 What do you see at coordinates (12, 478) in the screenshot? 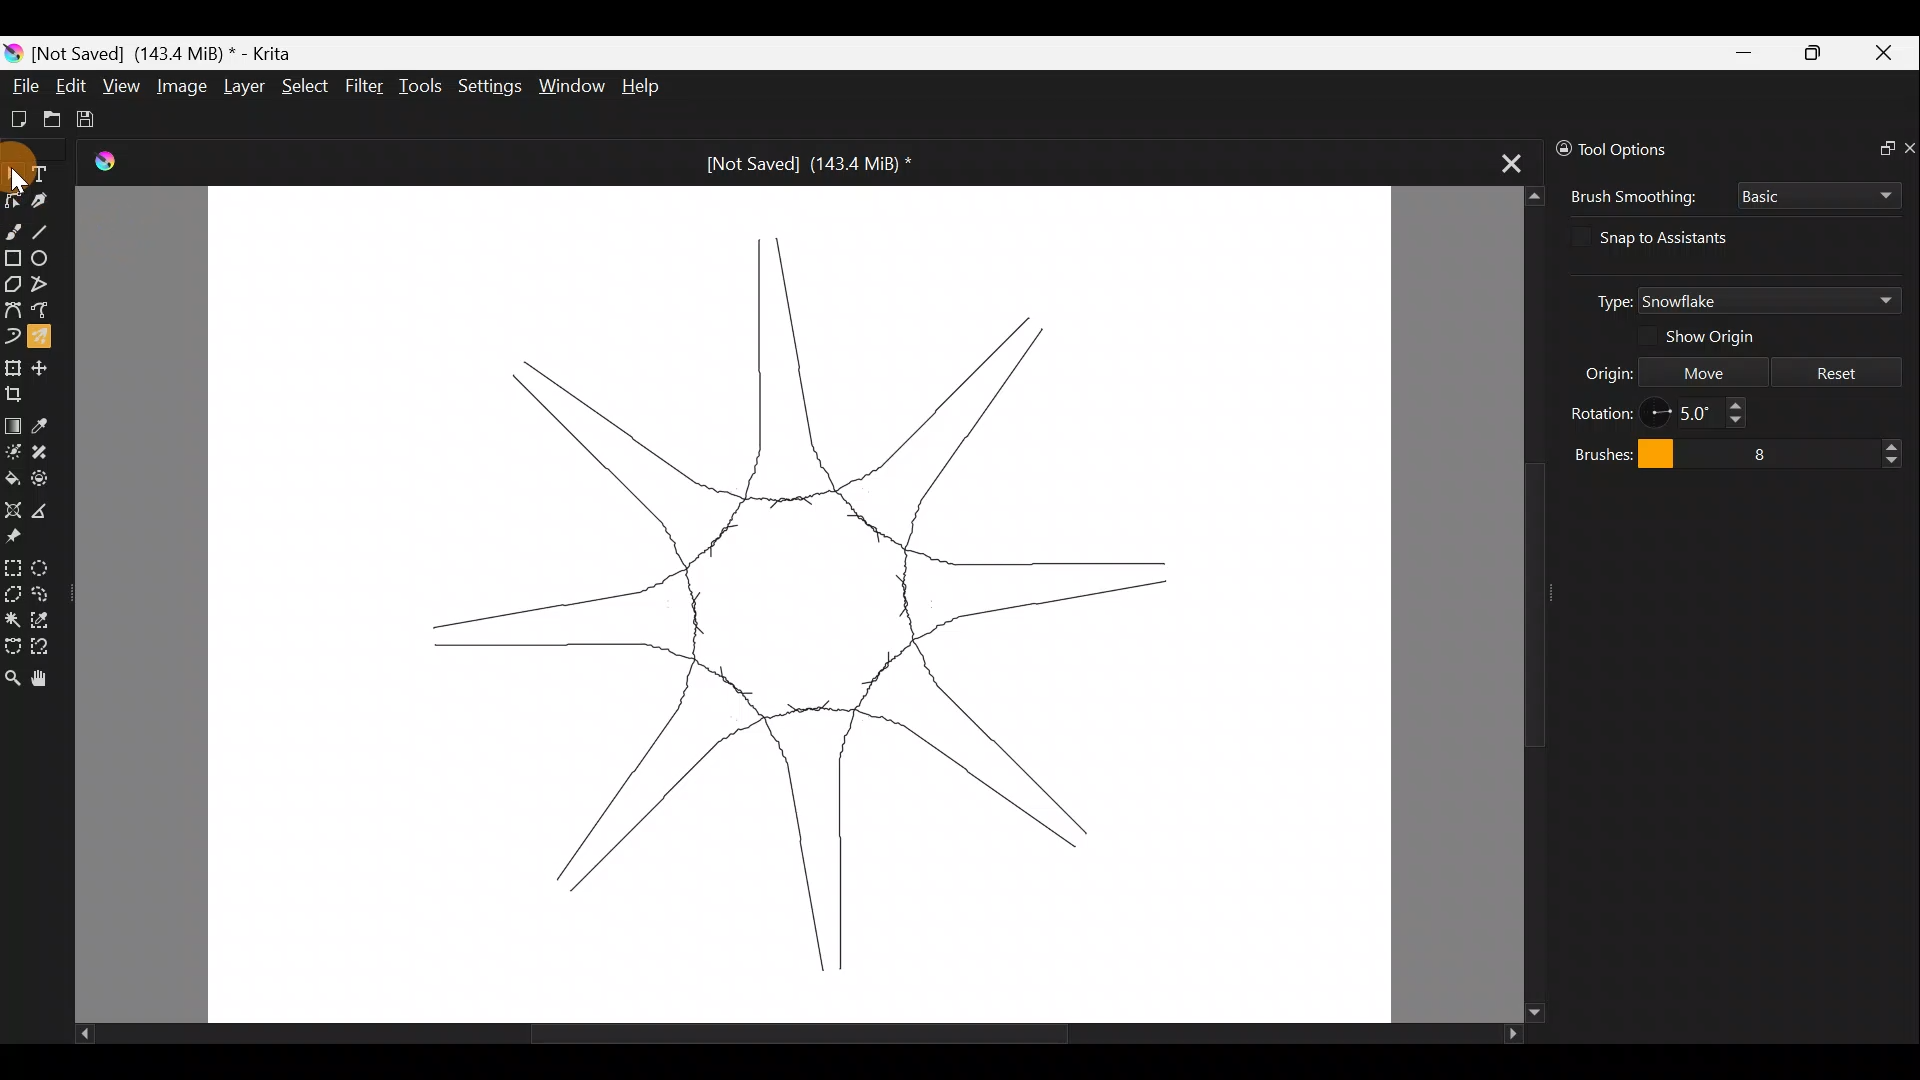
I see `Fill a contiguous area of color with color` at bounding box center [12, 478].